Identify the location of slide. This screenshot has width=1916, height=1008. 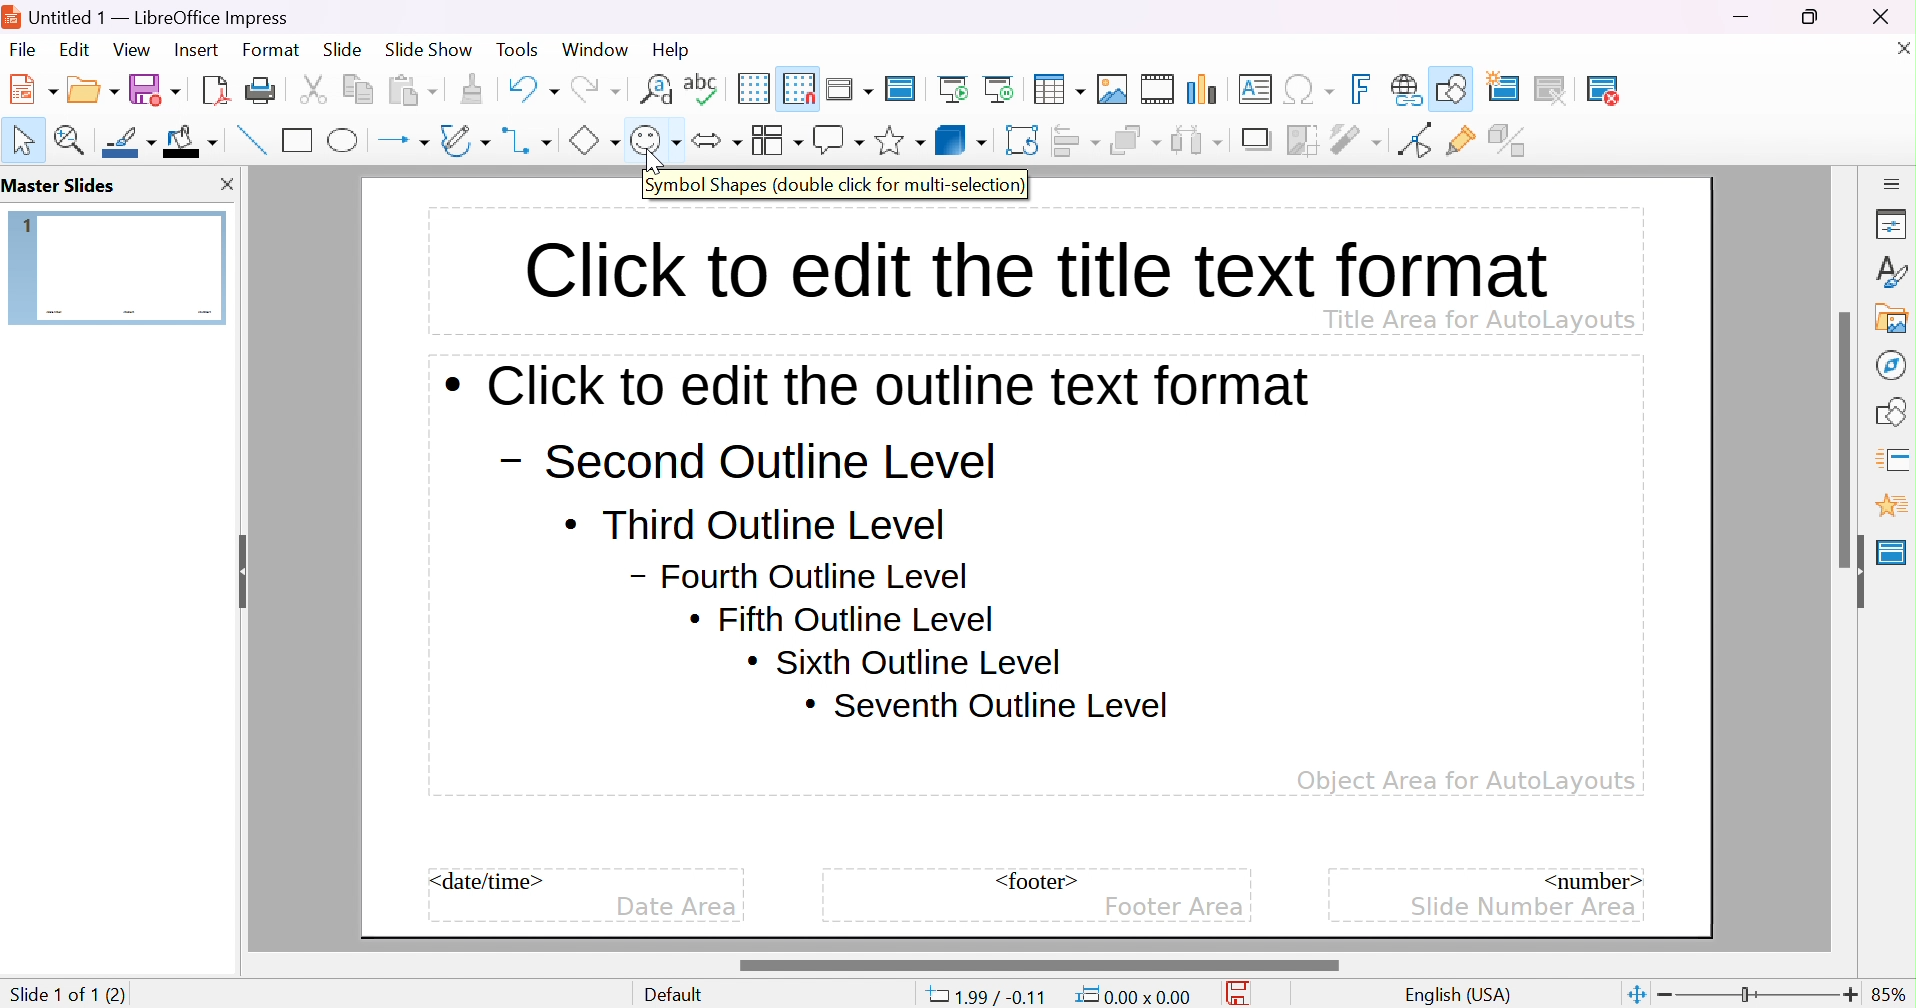
(118, 266).